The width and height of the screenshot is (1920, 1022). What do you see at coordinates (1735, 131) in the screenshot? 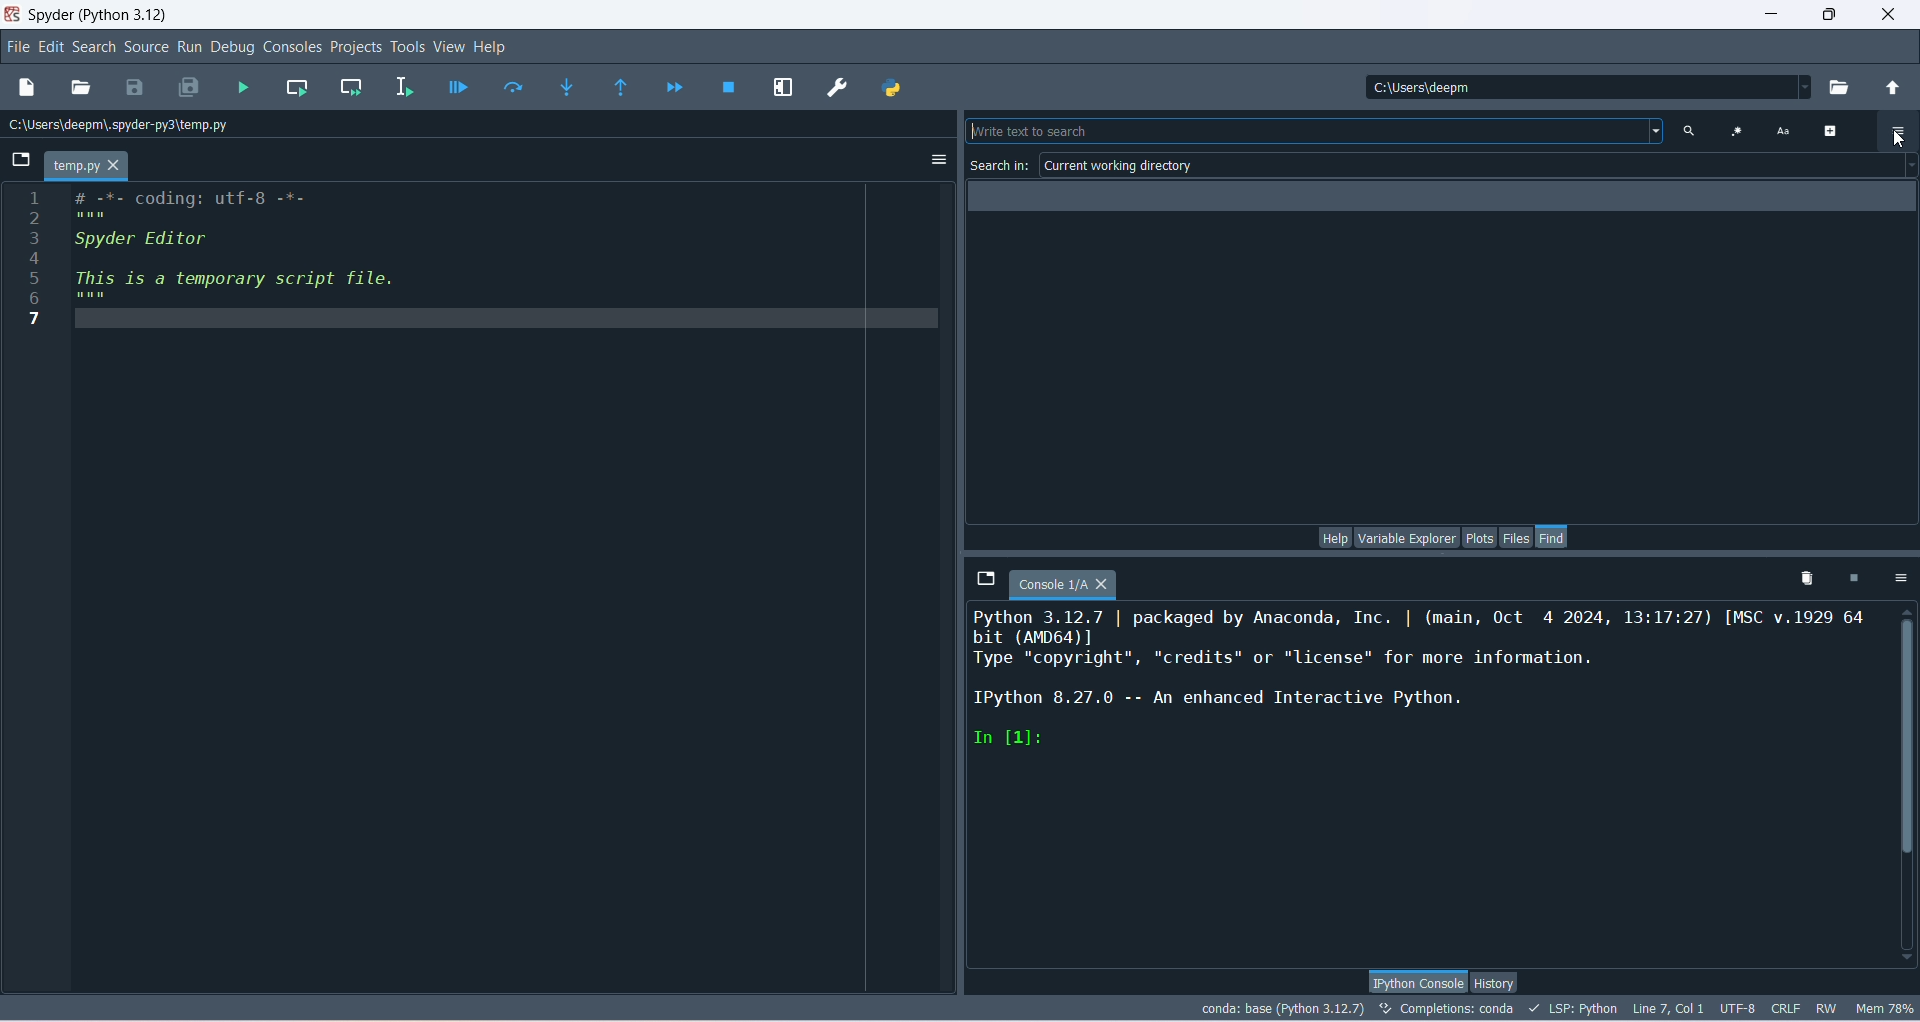
I see `use regular expression` at bounding box center [1735, 131].